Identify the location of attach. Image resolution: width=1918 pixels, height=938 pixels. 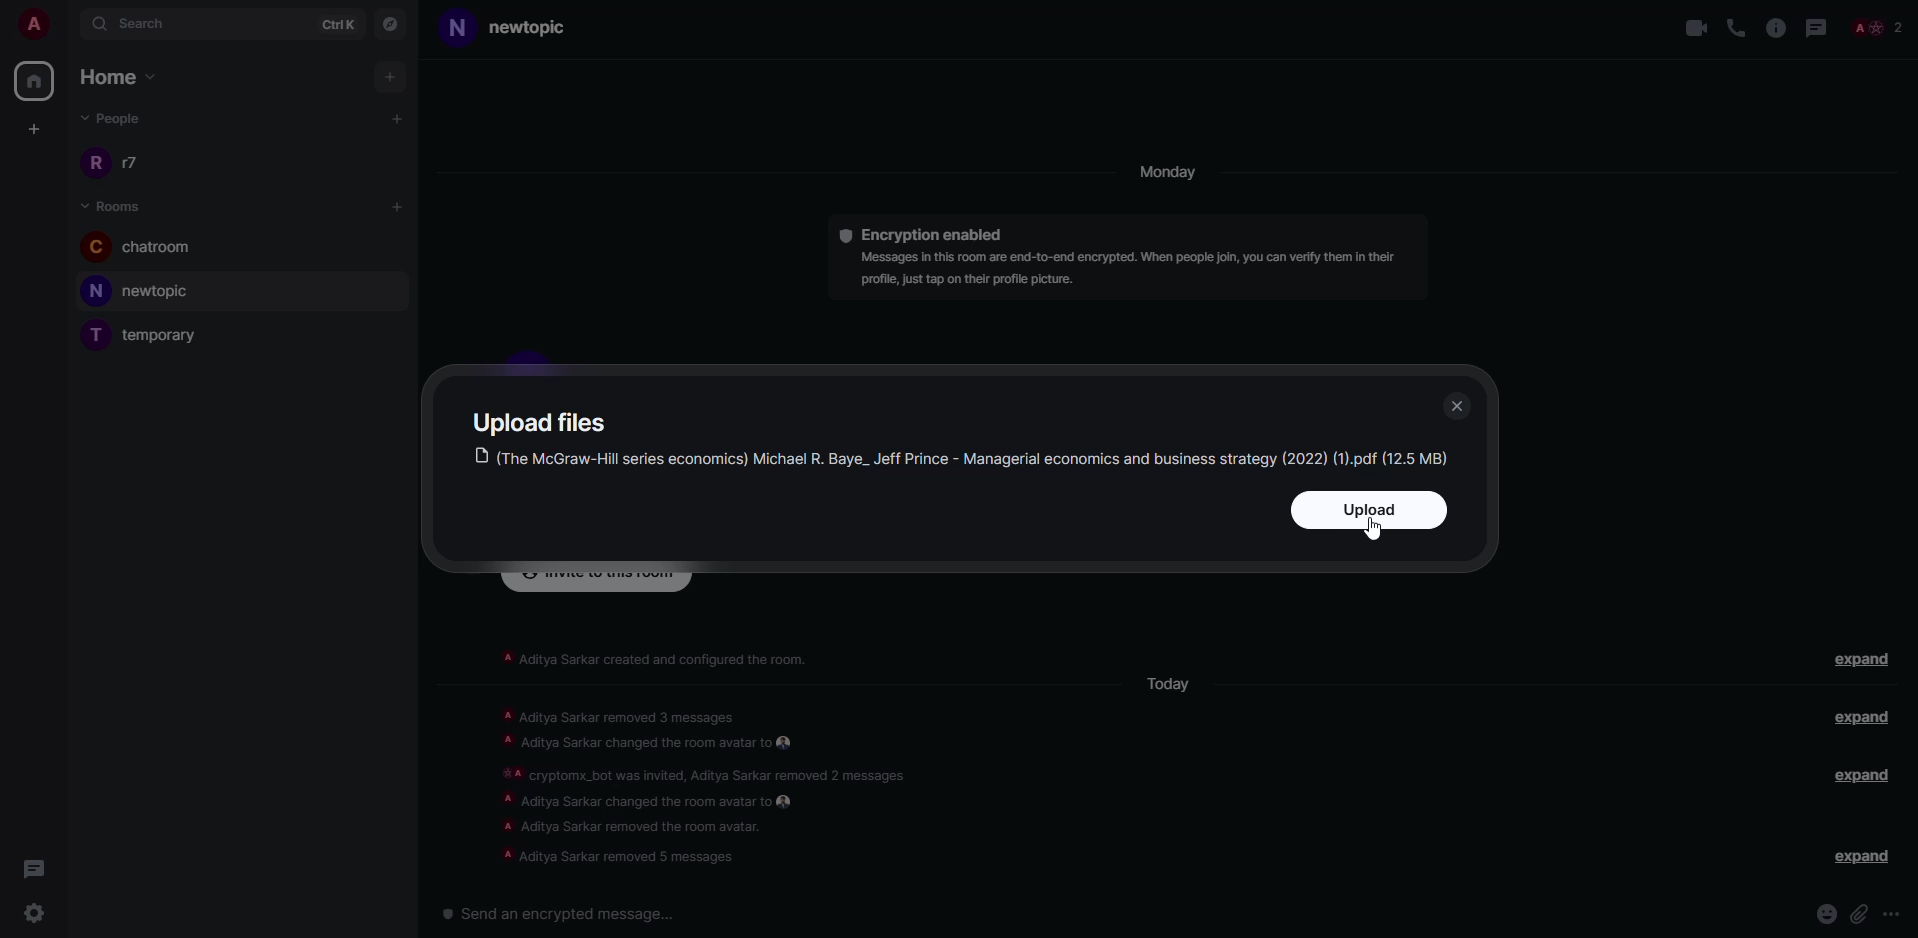
(1899, 913).